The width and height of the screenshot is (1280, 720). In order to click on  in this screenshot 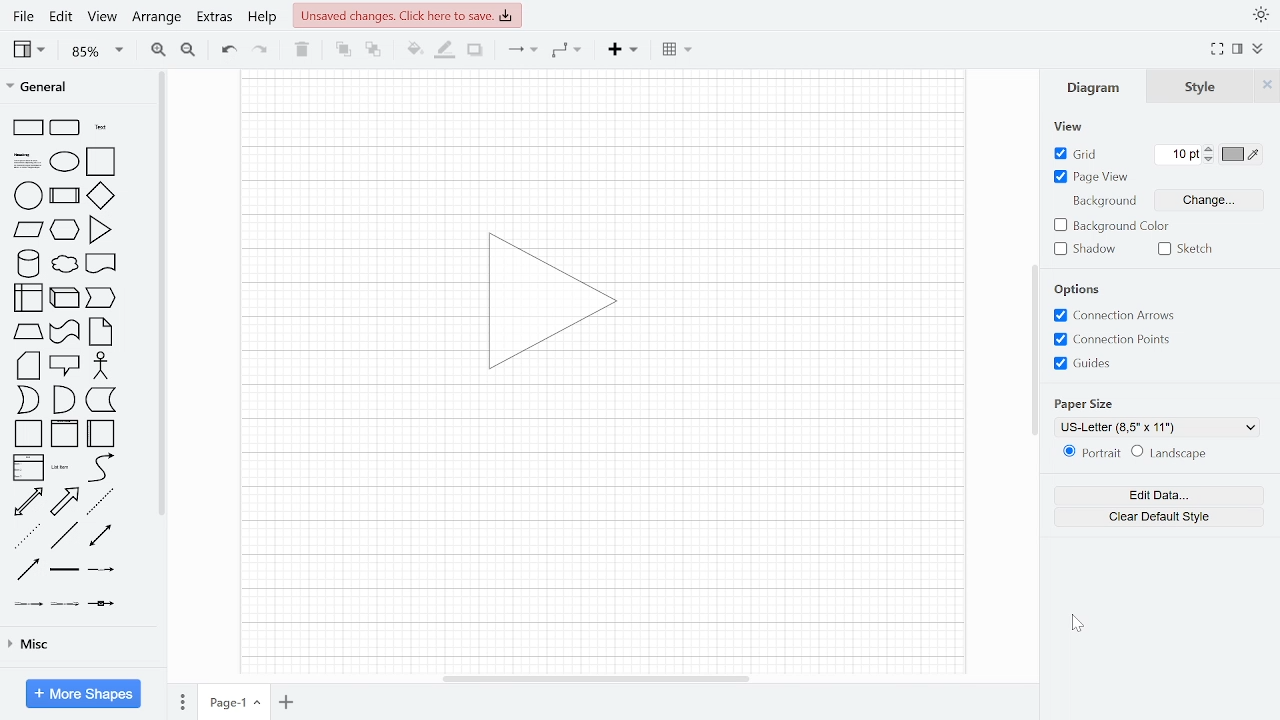, I will do `click(1083, 363)`.